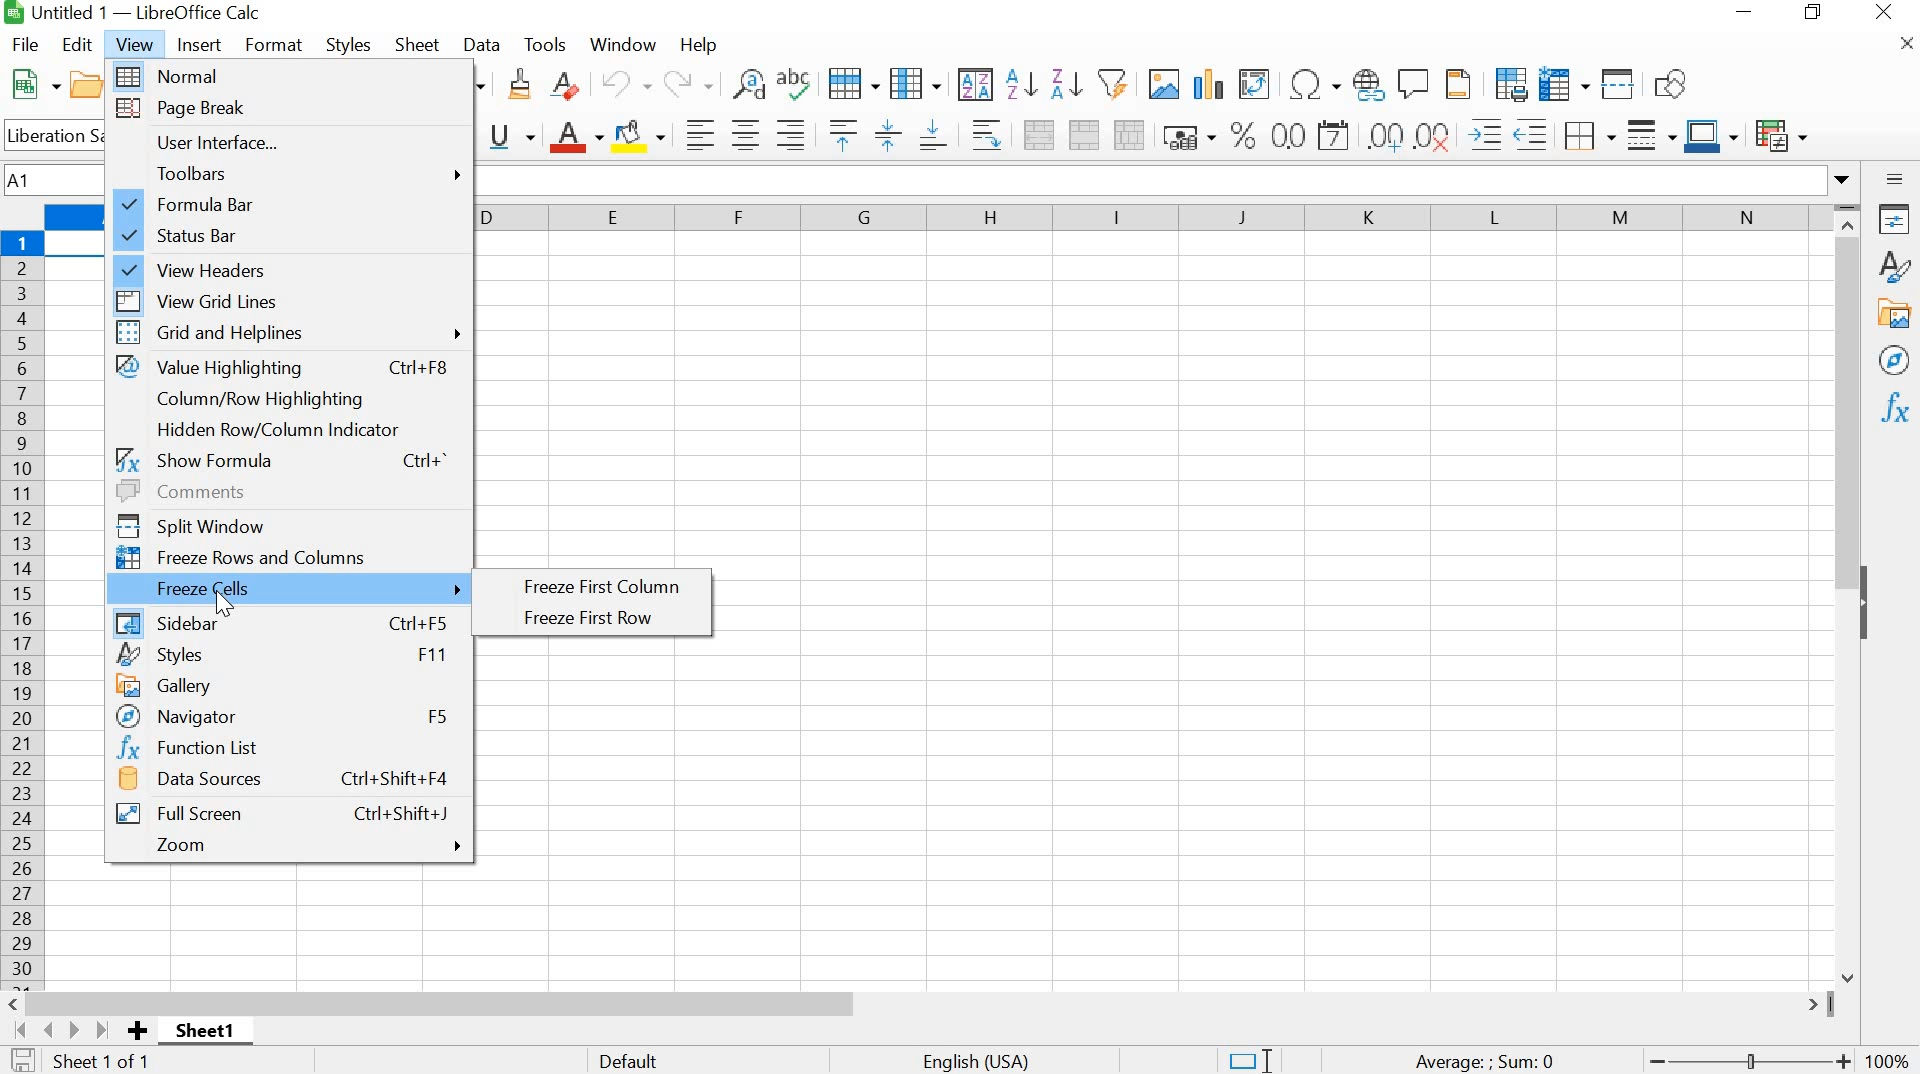  Describe the element at coordinates (287, 684) in the screenshot. I see `GALLERY` at that location.